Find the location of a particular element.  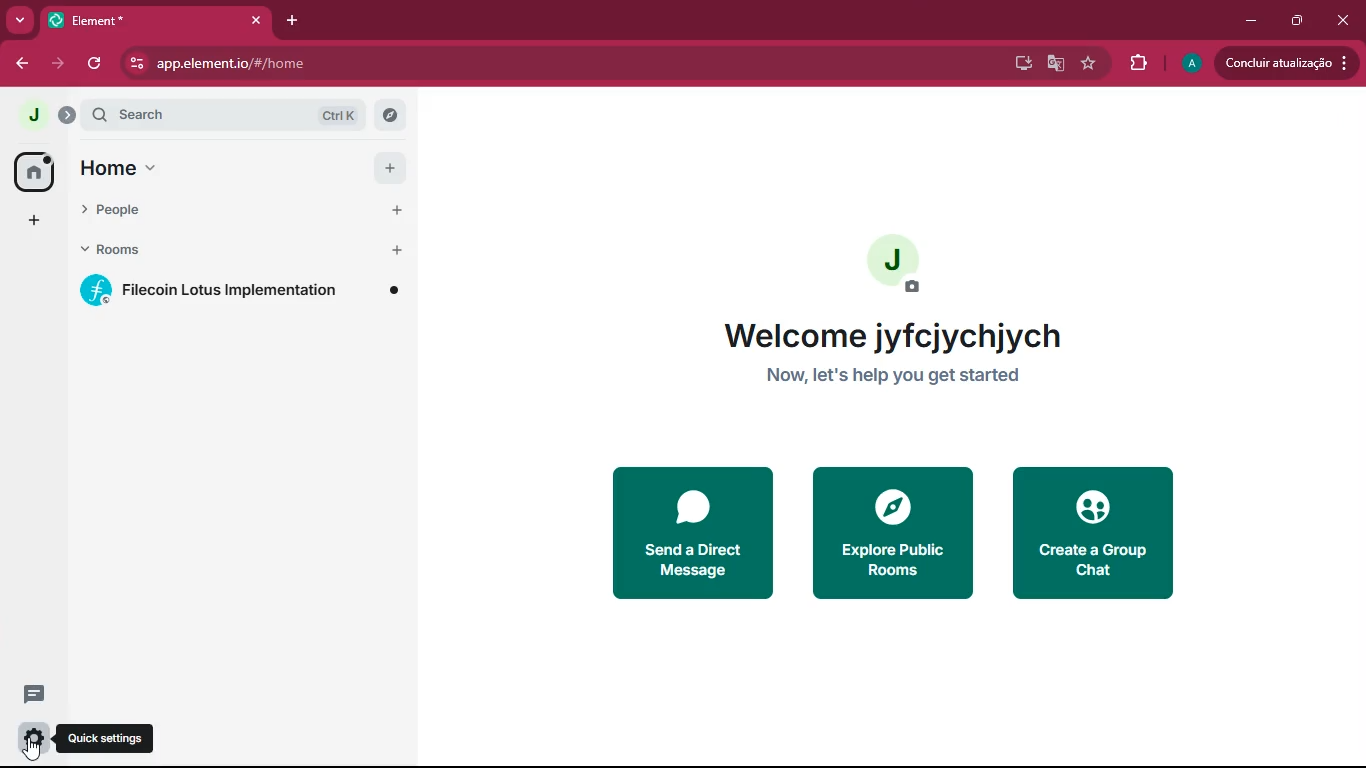

search is located at coordinates (181, 115).